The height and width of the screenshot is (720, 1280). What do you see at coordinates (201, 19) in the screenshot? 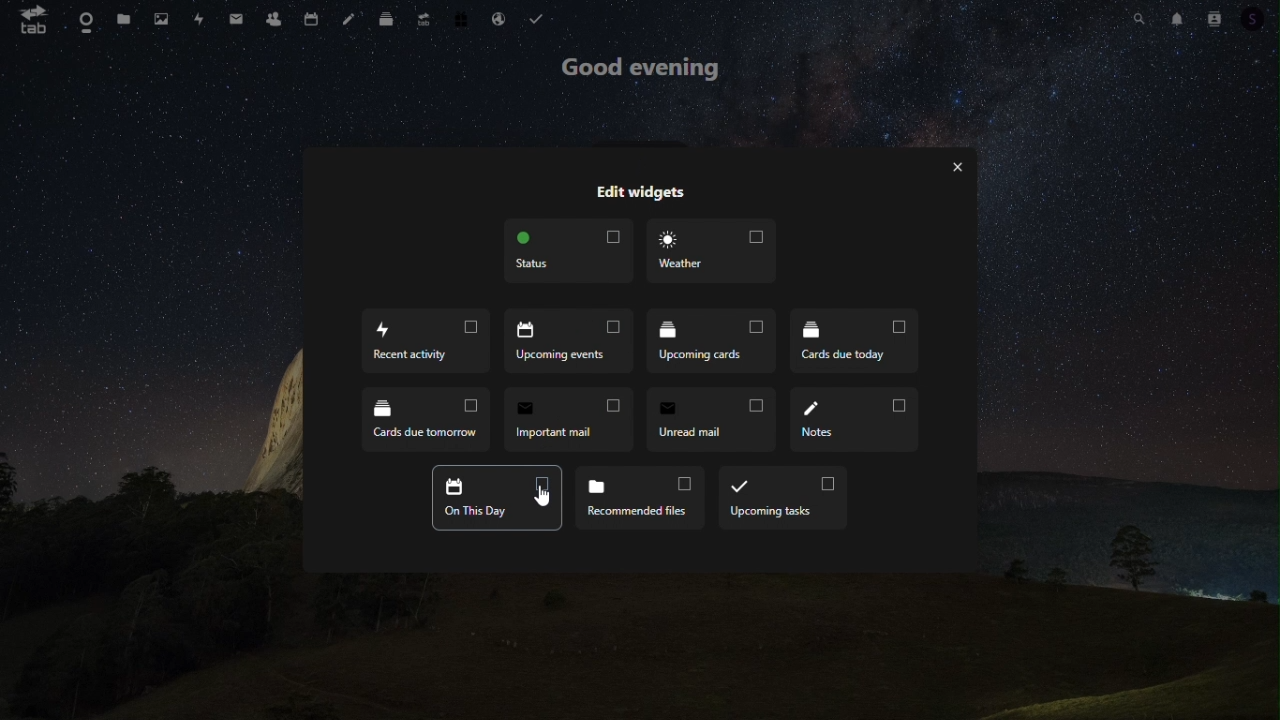
I see `Activity` at bounding box center [201, 19].